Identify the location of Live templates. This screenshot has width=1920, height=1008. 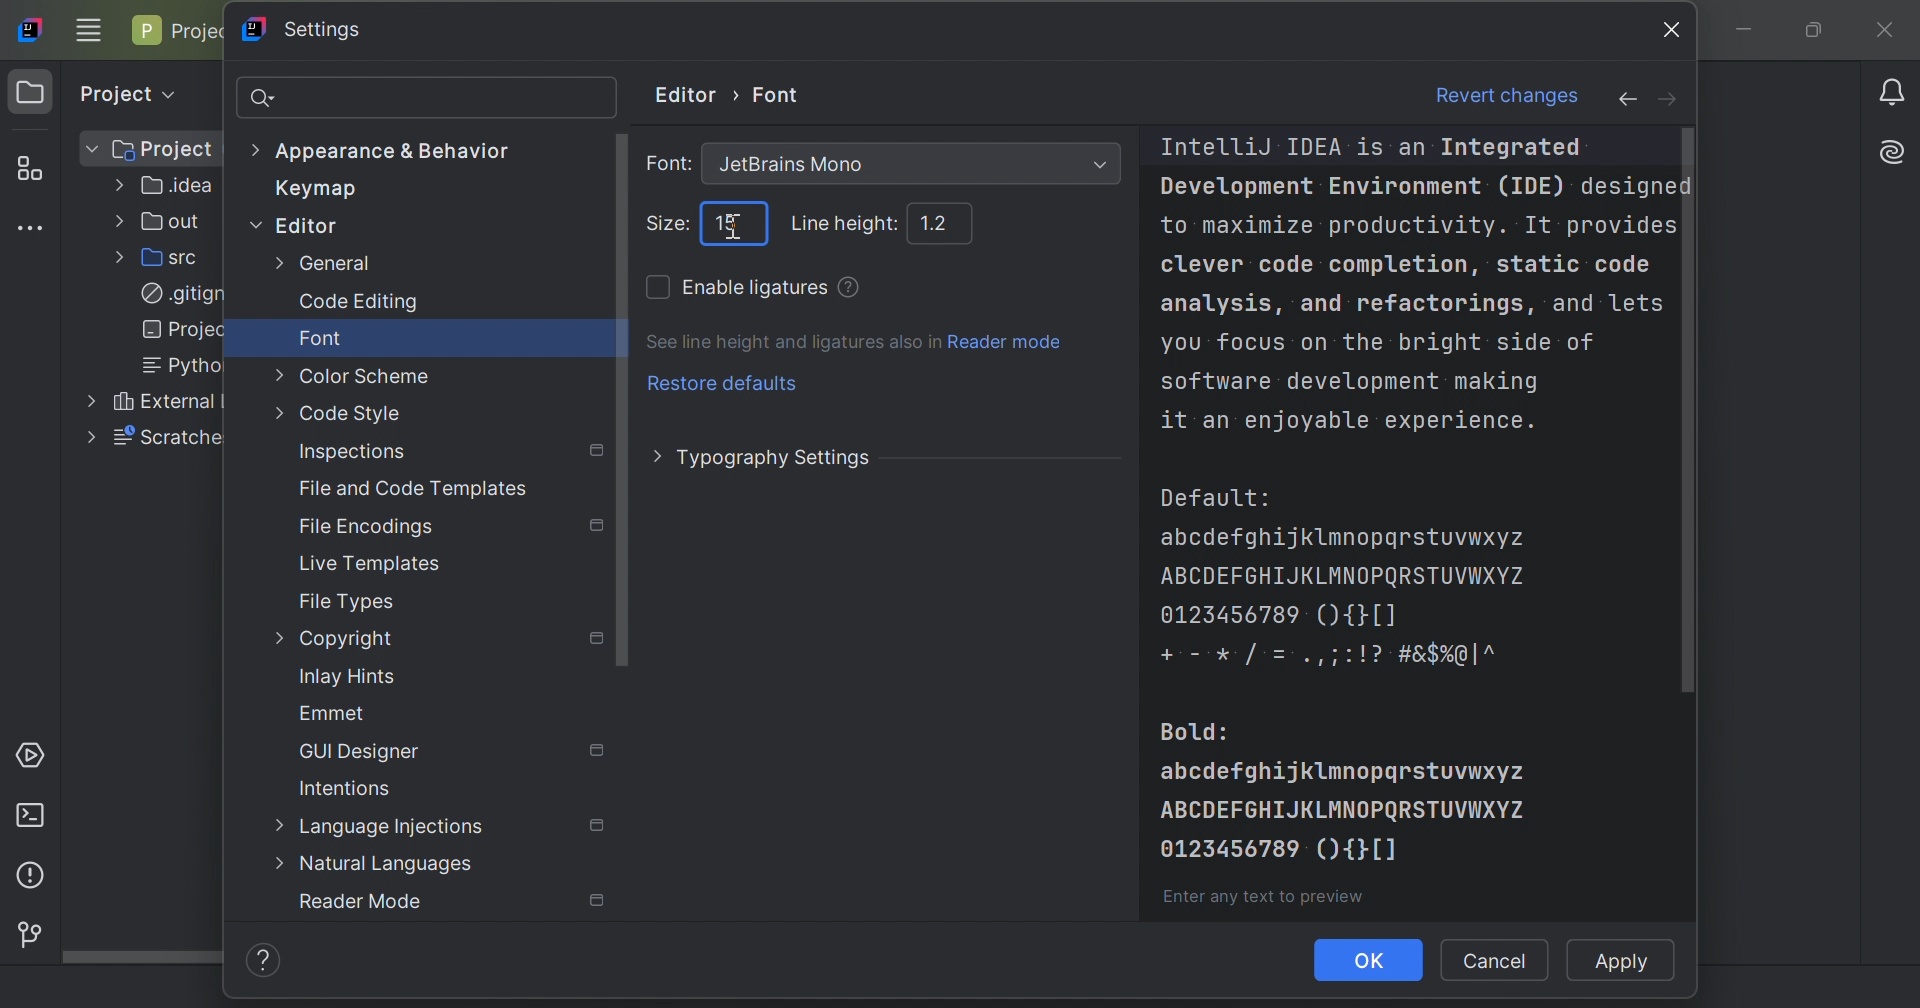
(369, 565).